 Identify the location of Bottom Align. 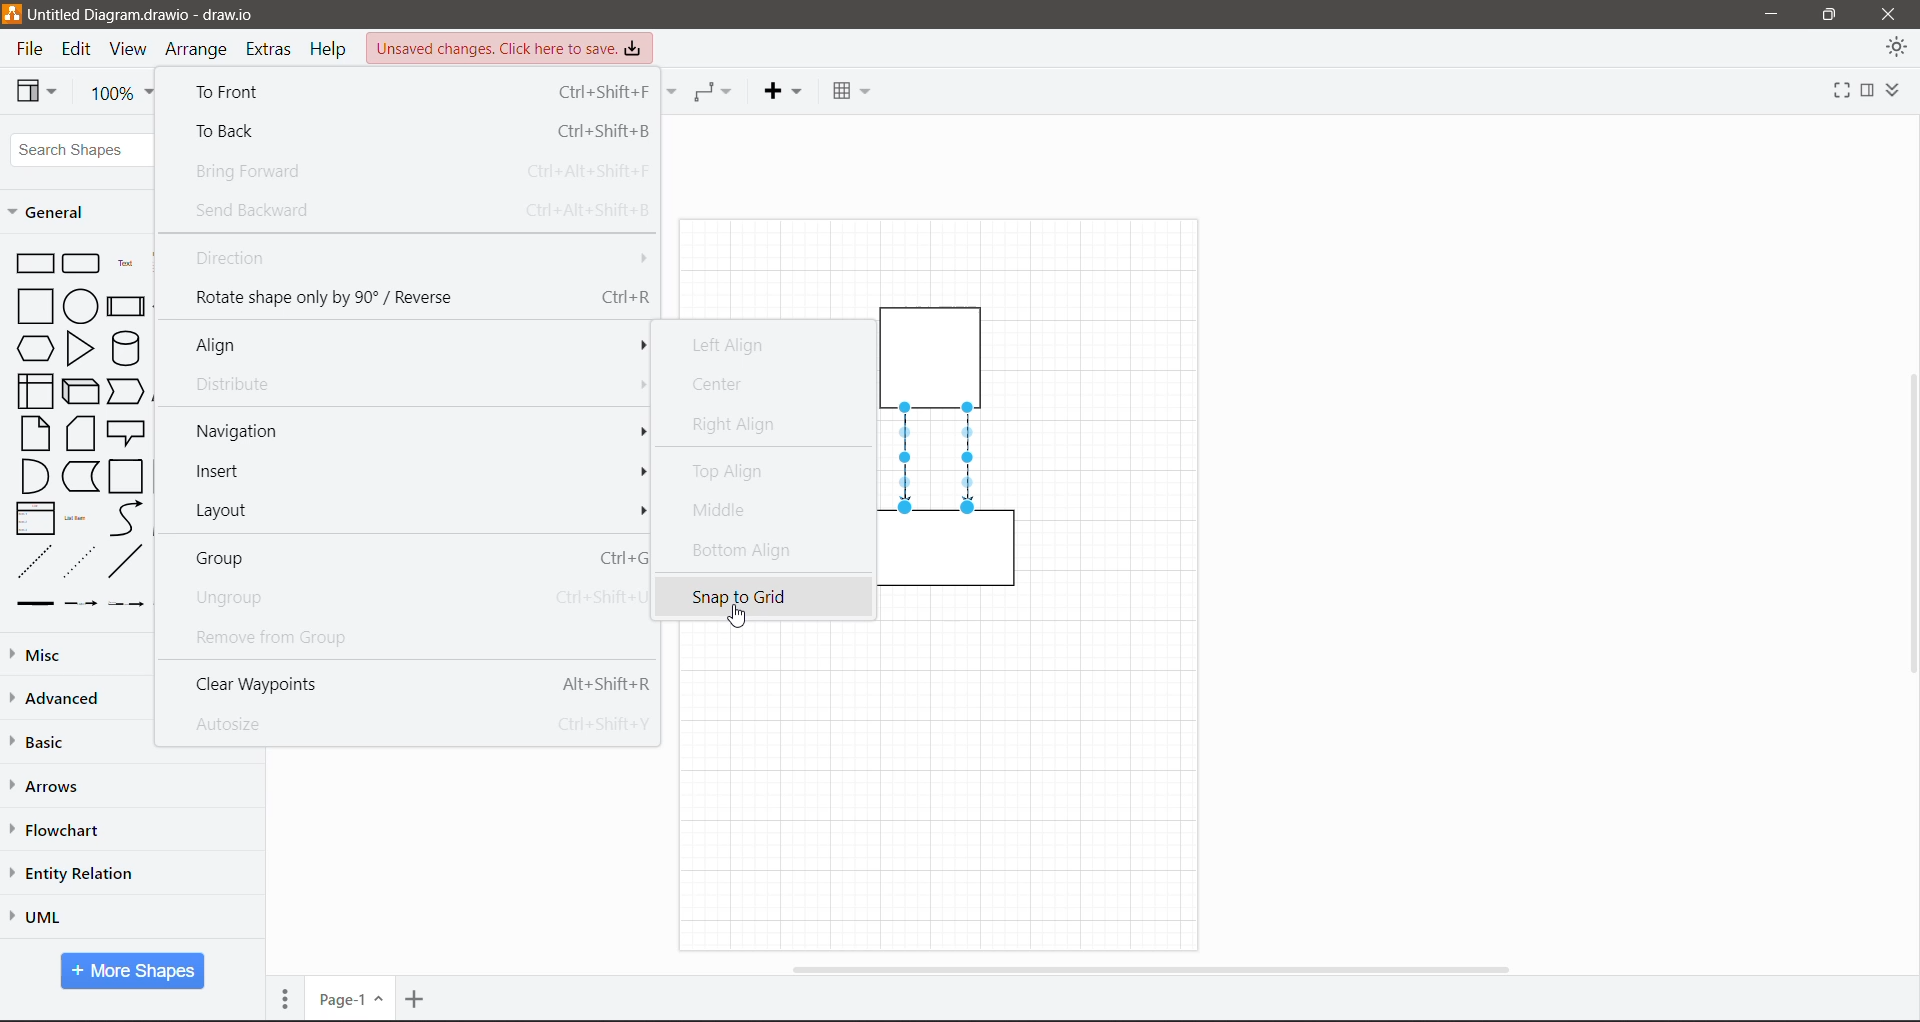
(750, 550).